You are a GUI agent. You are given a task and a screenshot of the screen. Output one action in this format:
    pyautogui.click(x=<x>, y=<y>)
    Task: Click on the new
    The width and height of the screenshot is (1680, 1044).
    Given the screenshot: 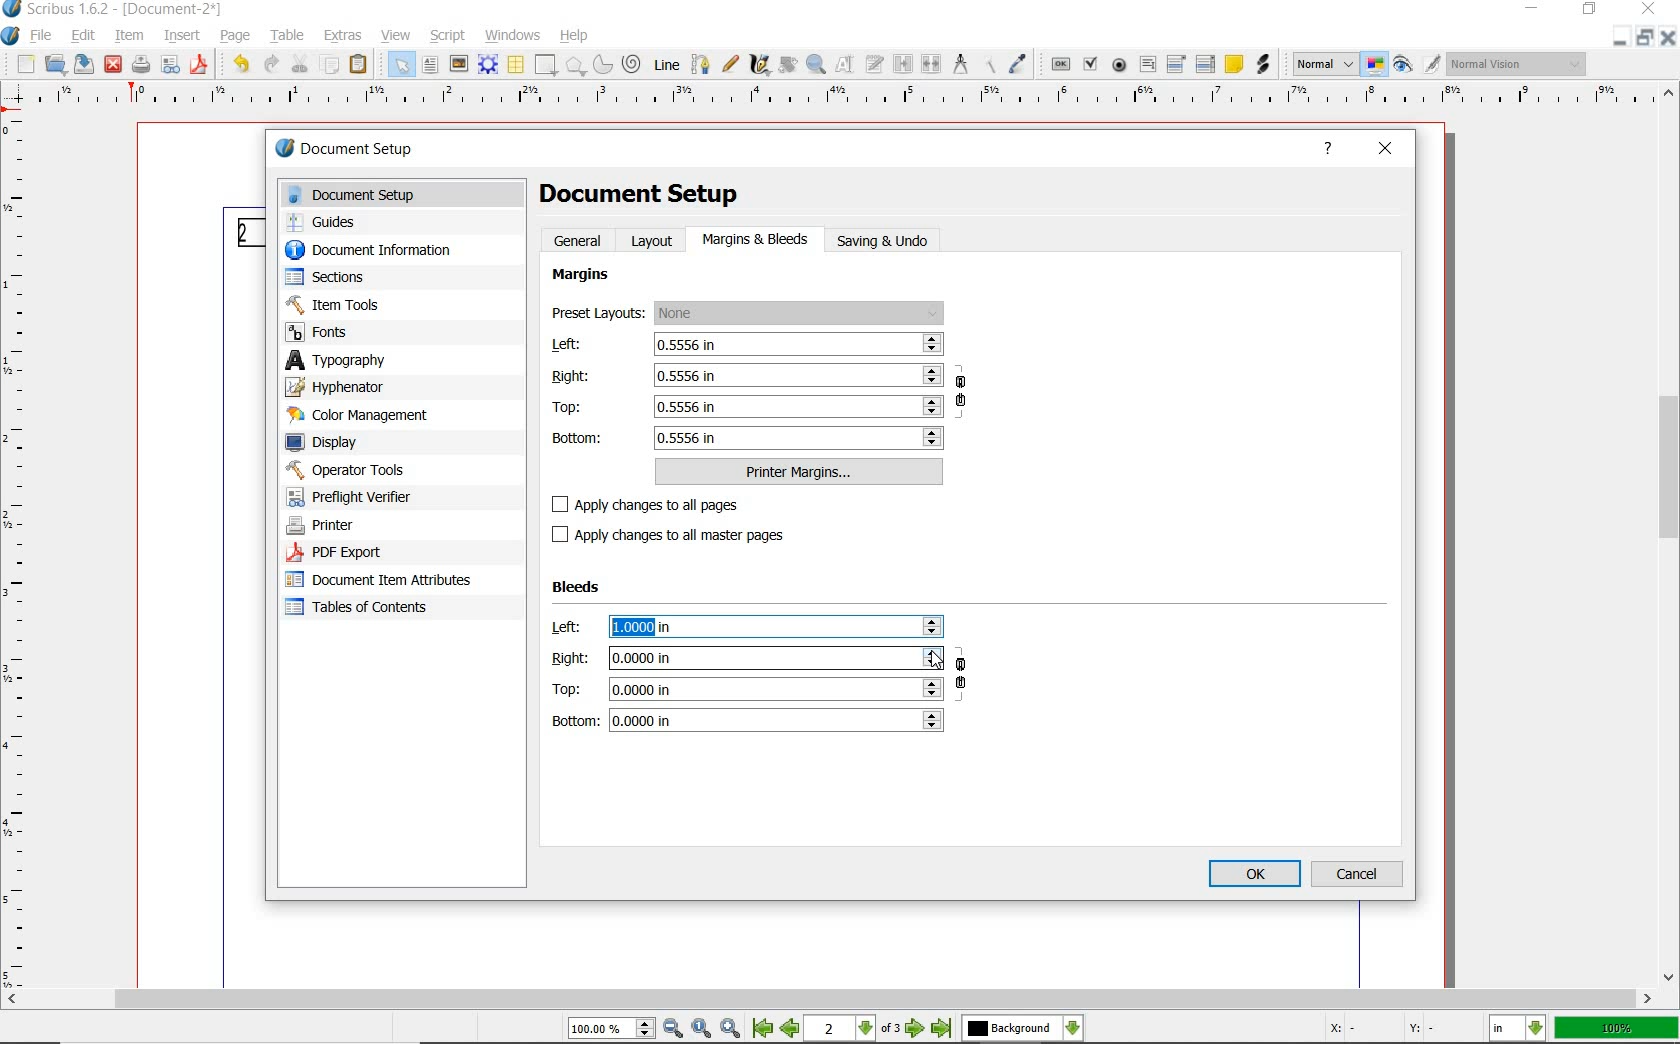 What is the action you would take?
    pyautogui.click(x=27, y=65)
    